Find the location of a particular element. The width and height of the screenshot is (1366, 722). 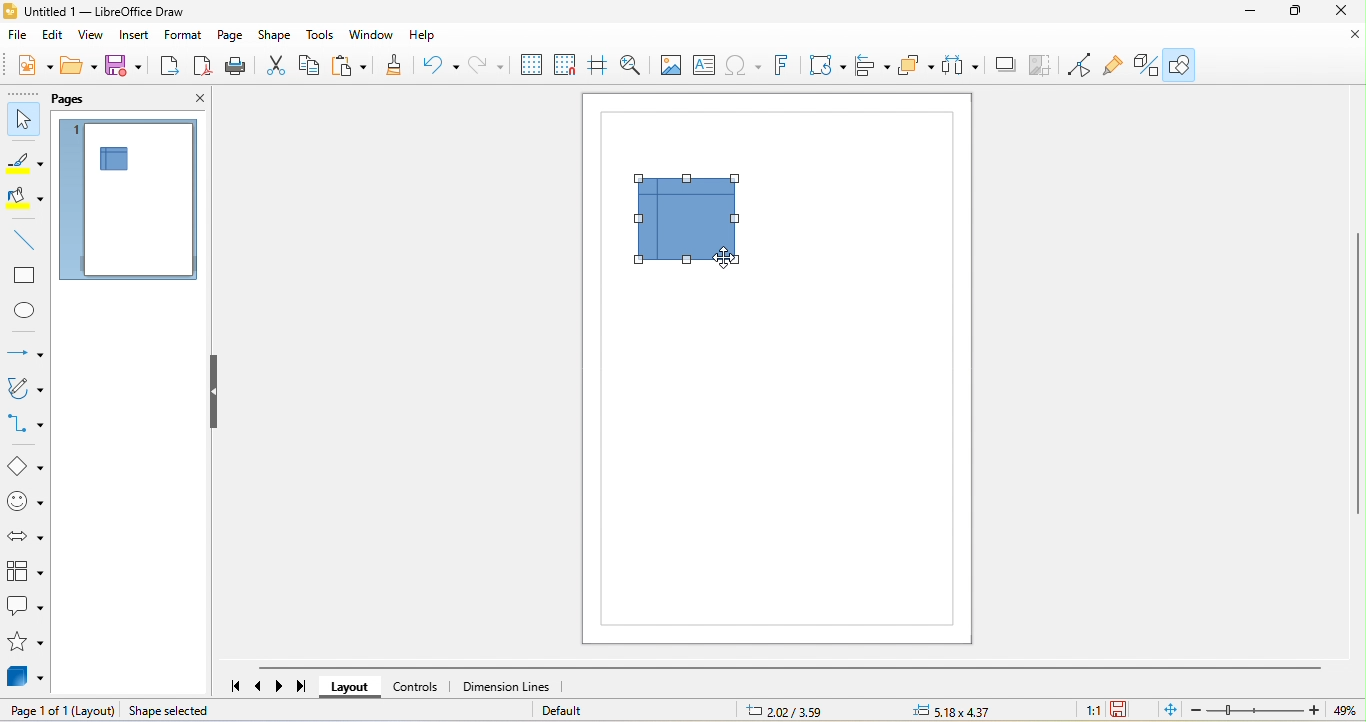

basic shape is located at coordinates (26, 467).